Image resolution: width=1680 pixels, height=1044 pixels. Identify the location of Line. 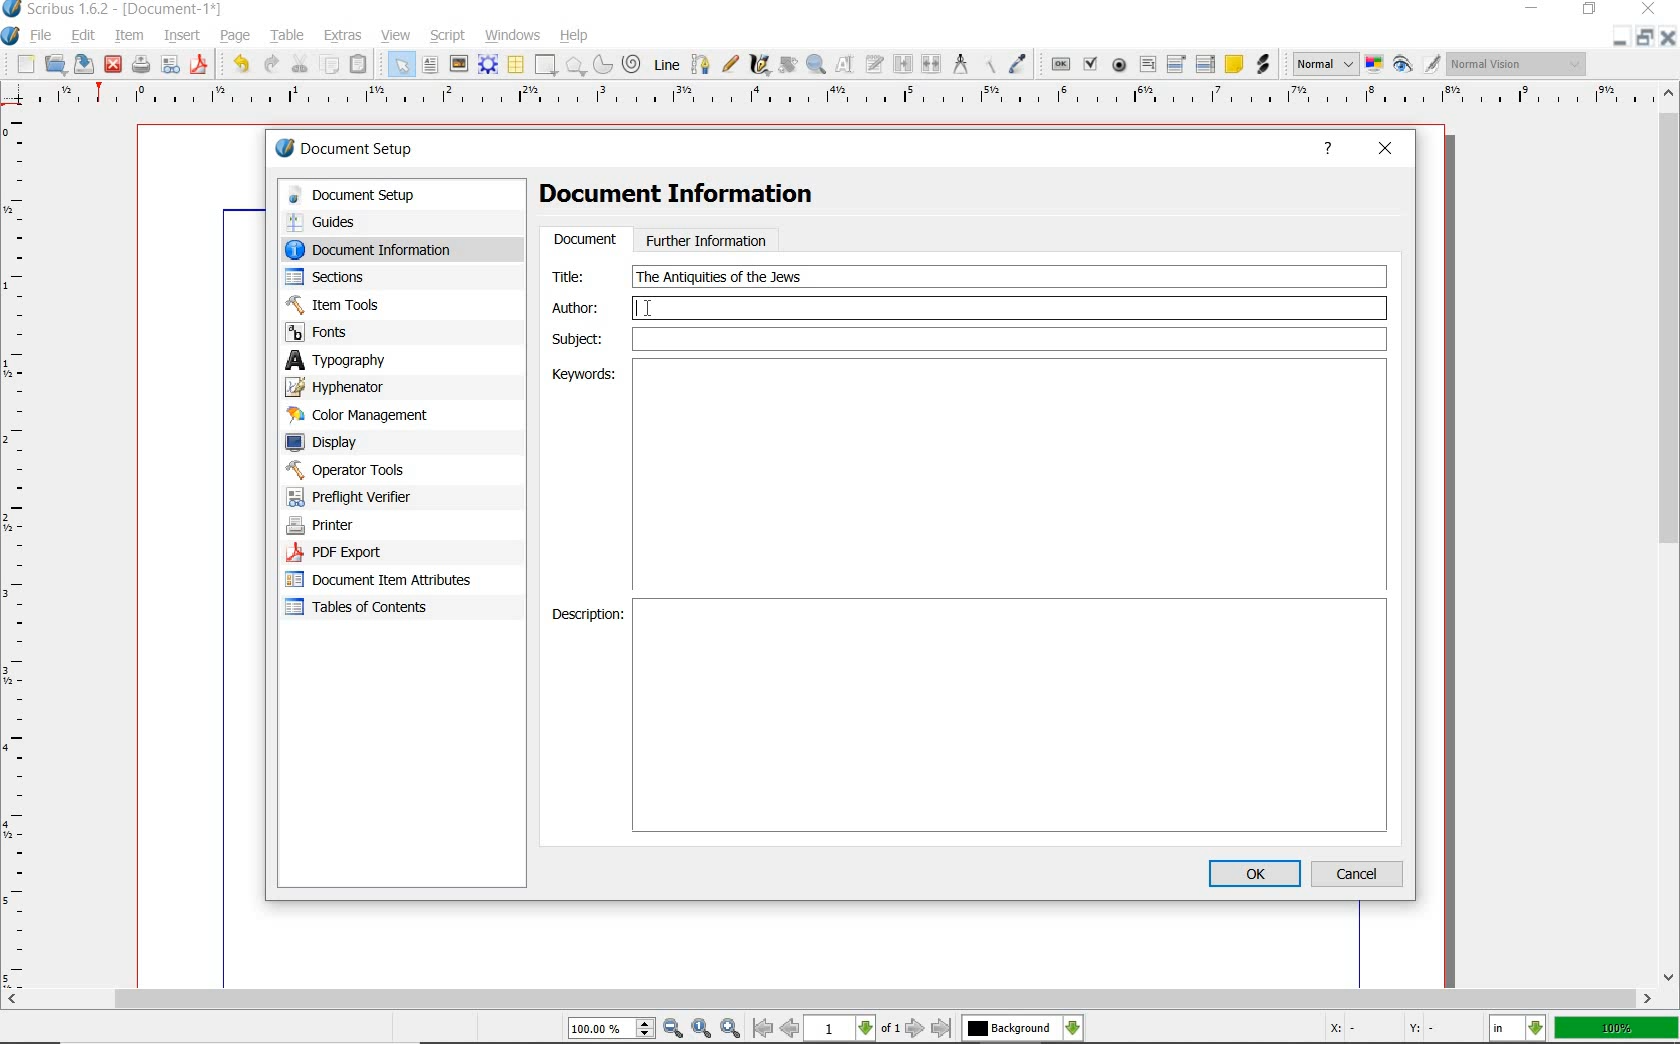
(666, 65).